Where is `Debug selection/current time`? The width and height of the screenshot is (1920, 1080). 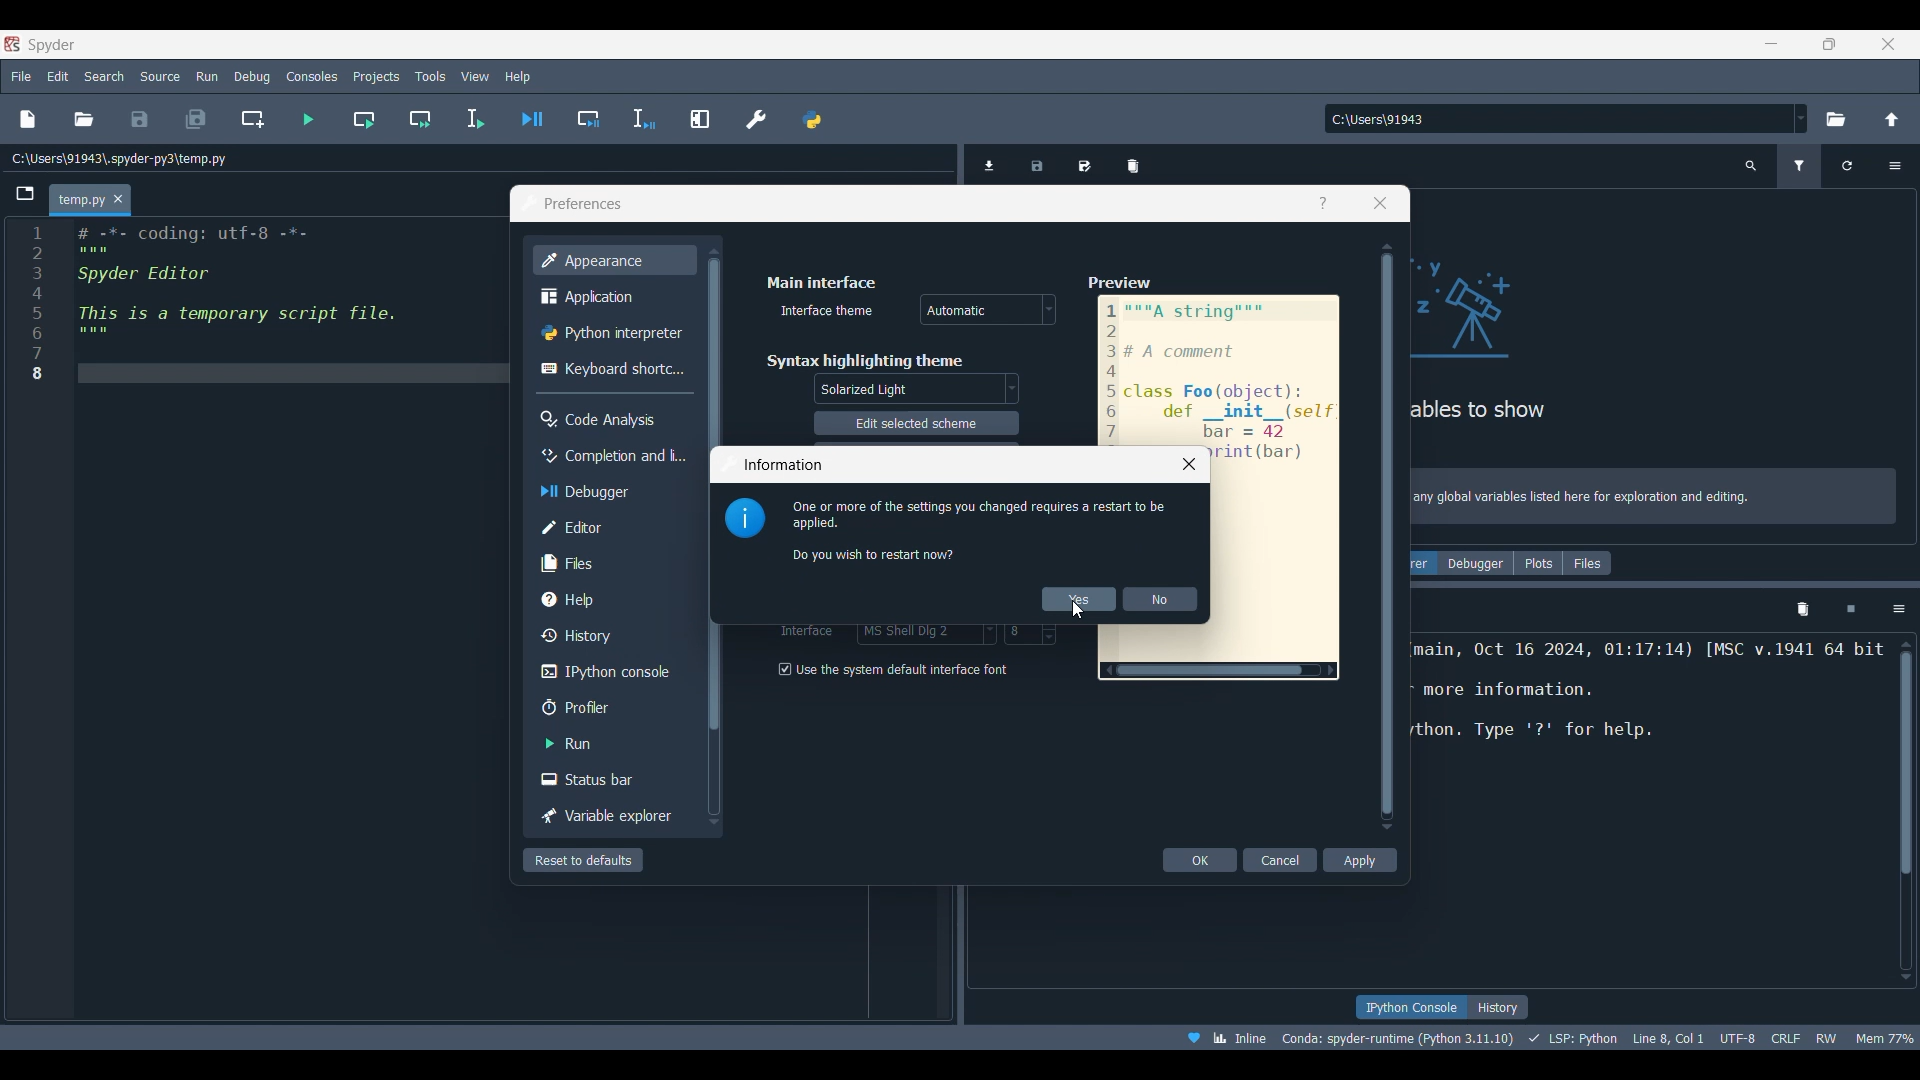
Debug selection/current time is located at coordinates (644, 119).